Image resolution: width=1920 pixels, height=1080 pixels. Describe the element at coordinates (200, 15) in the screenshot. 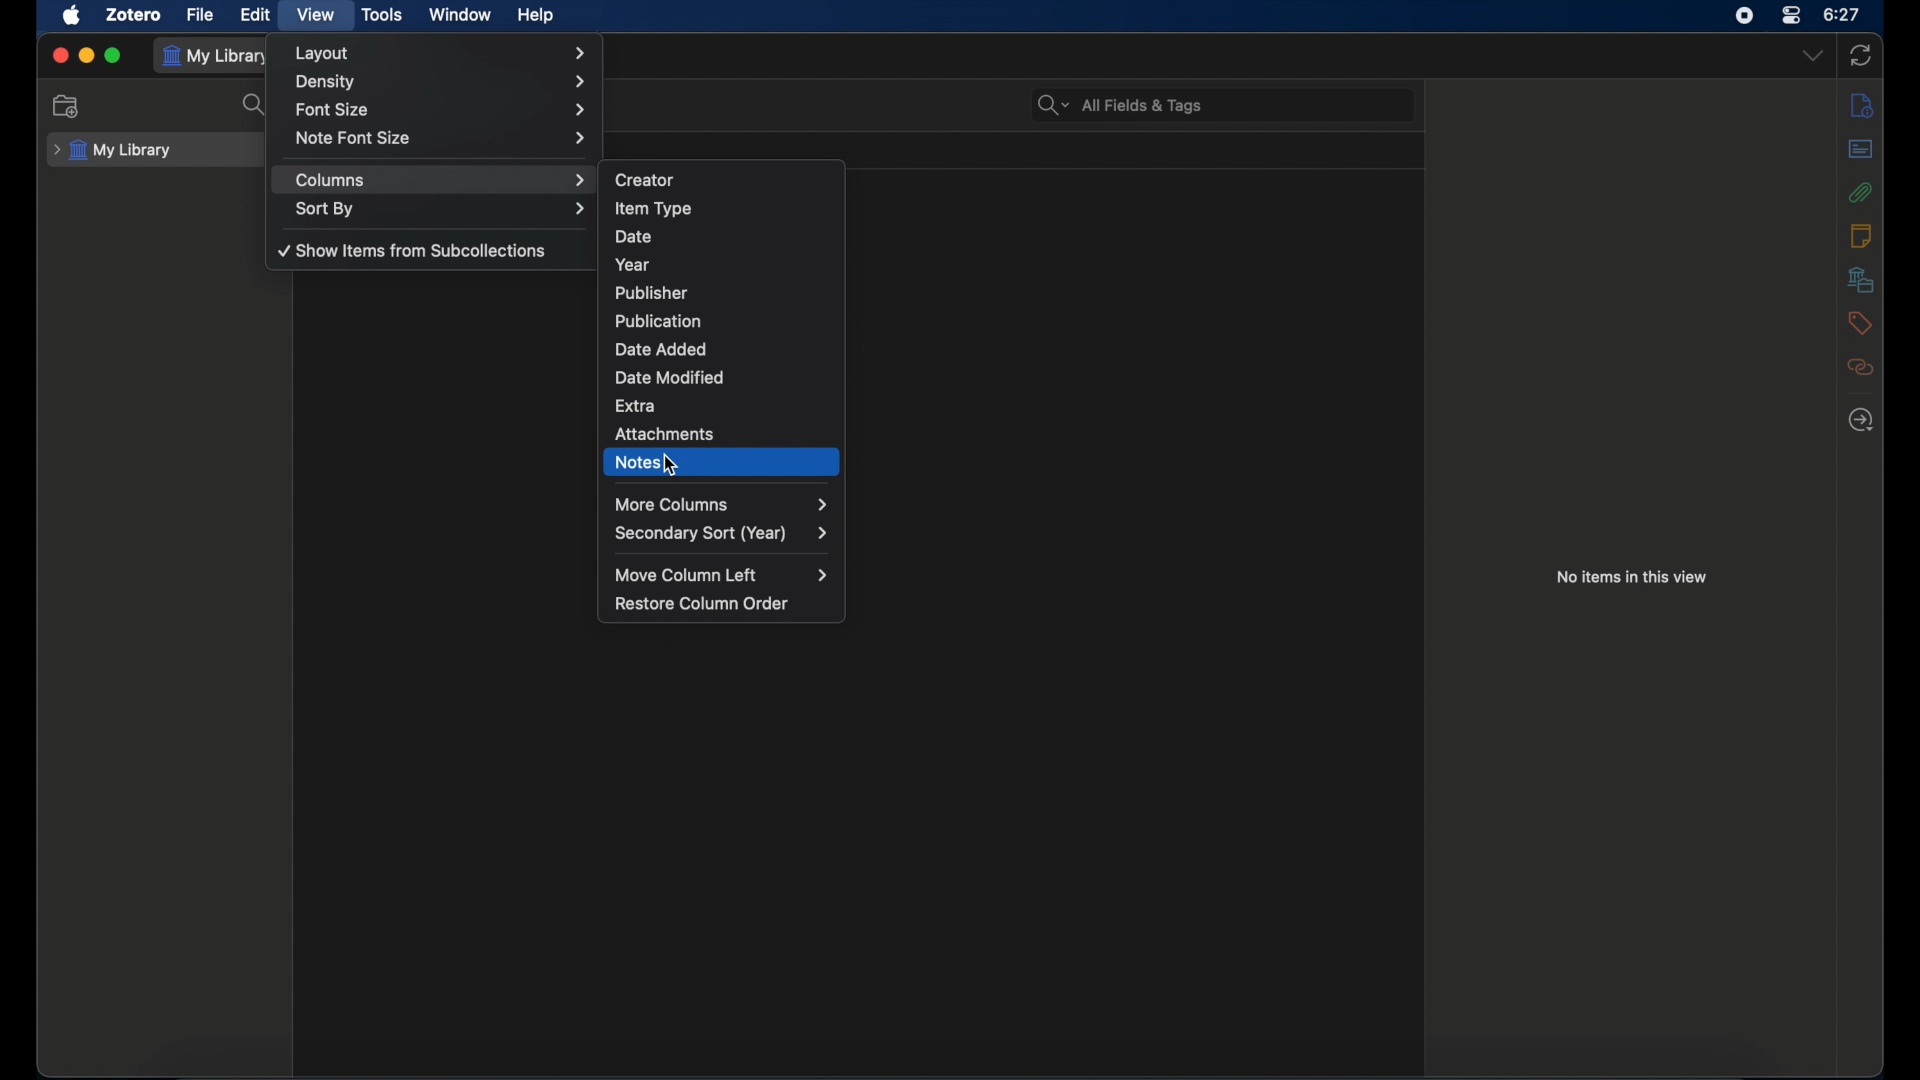

I see `file` at that location.